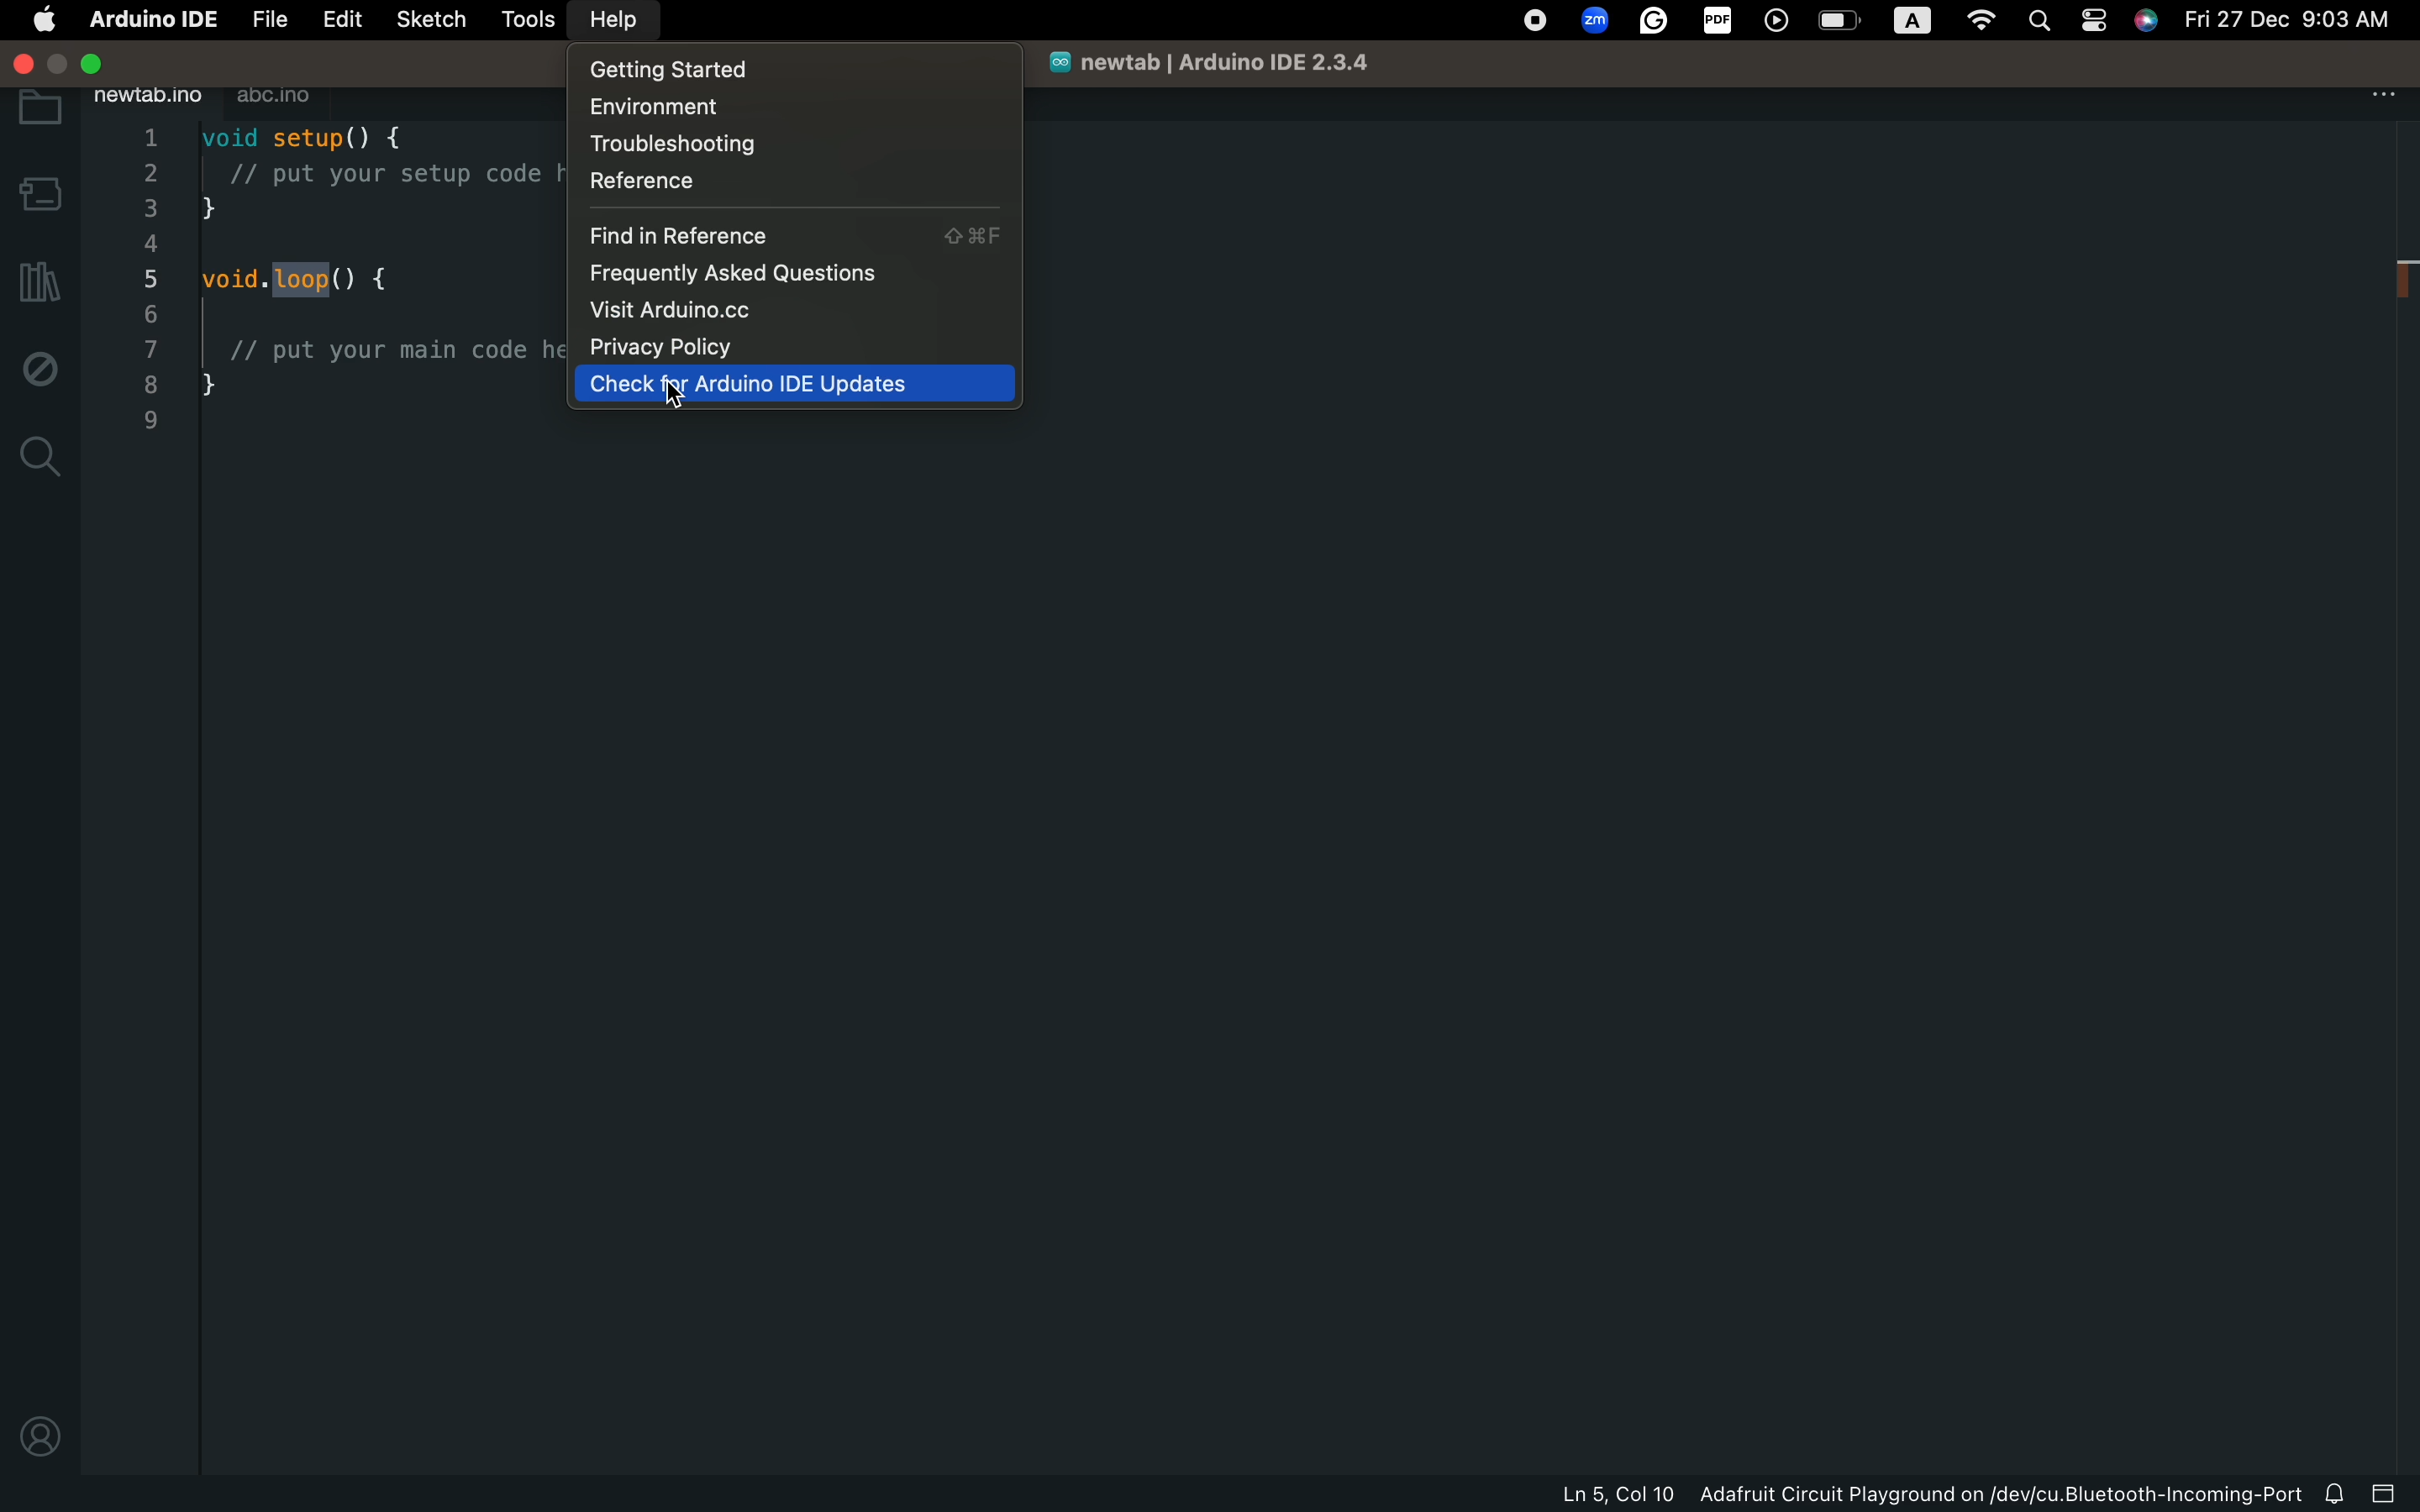  Describe the element at coordinates (40, 276) in the screenshot. I see `libraries manager` at that location.